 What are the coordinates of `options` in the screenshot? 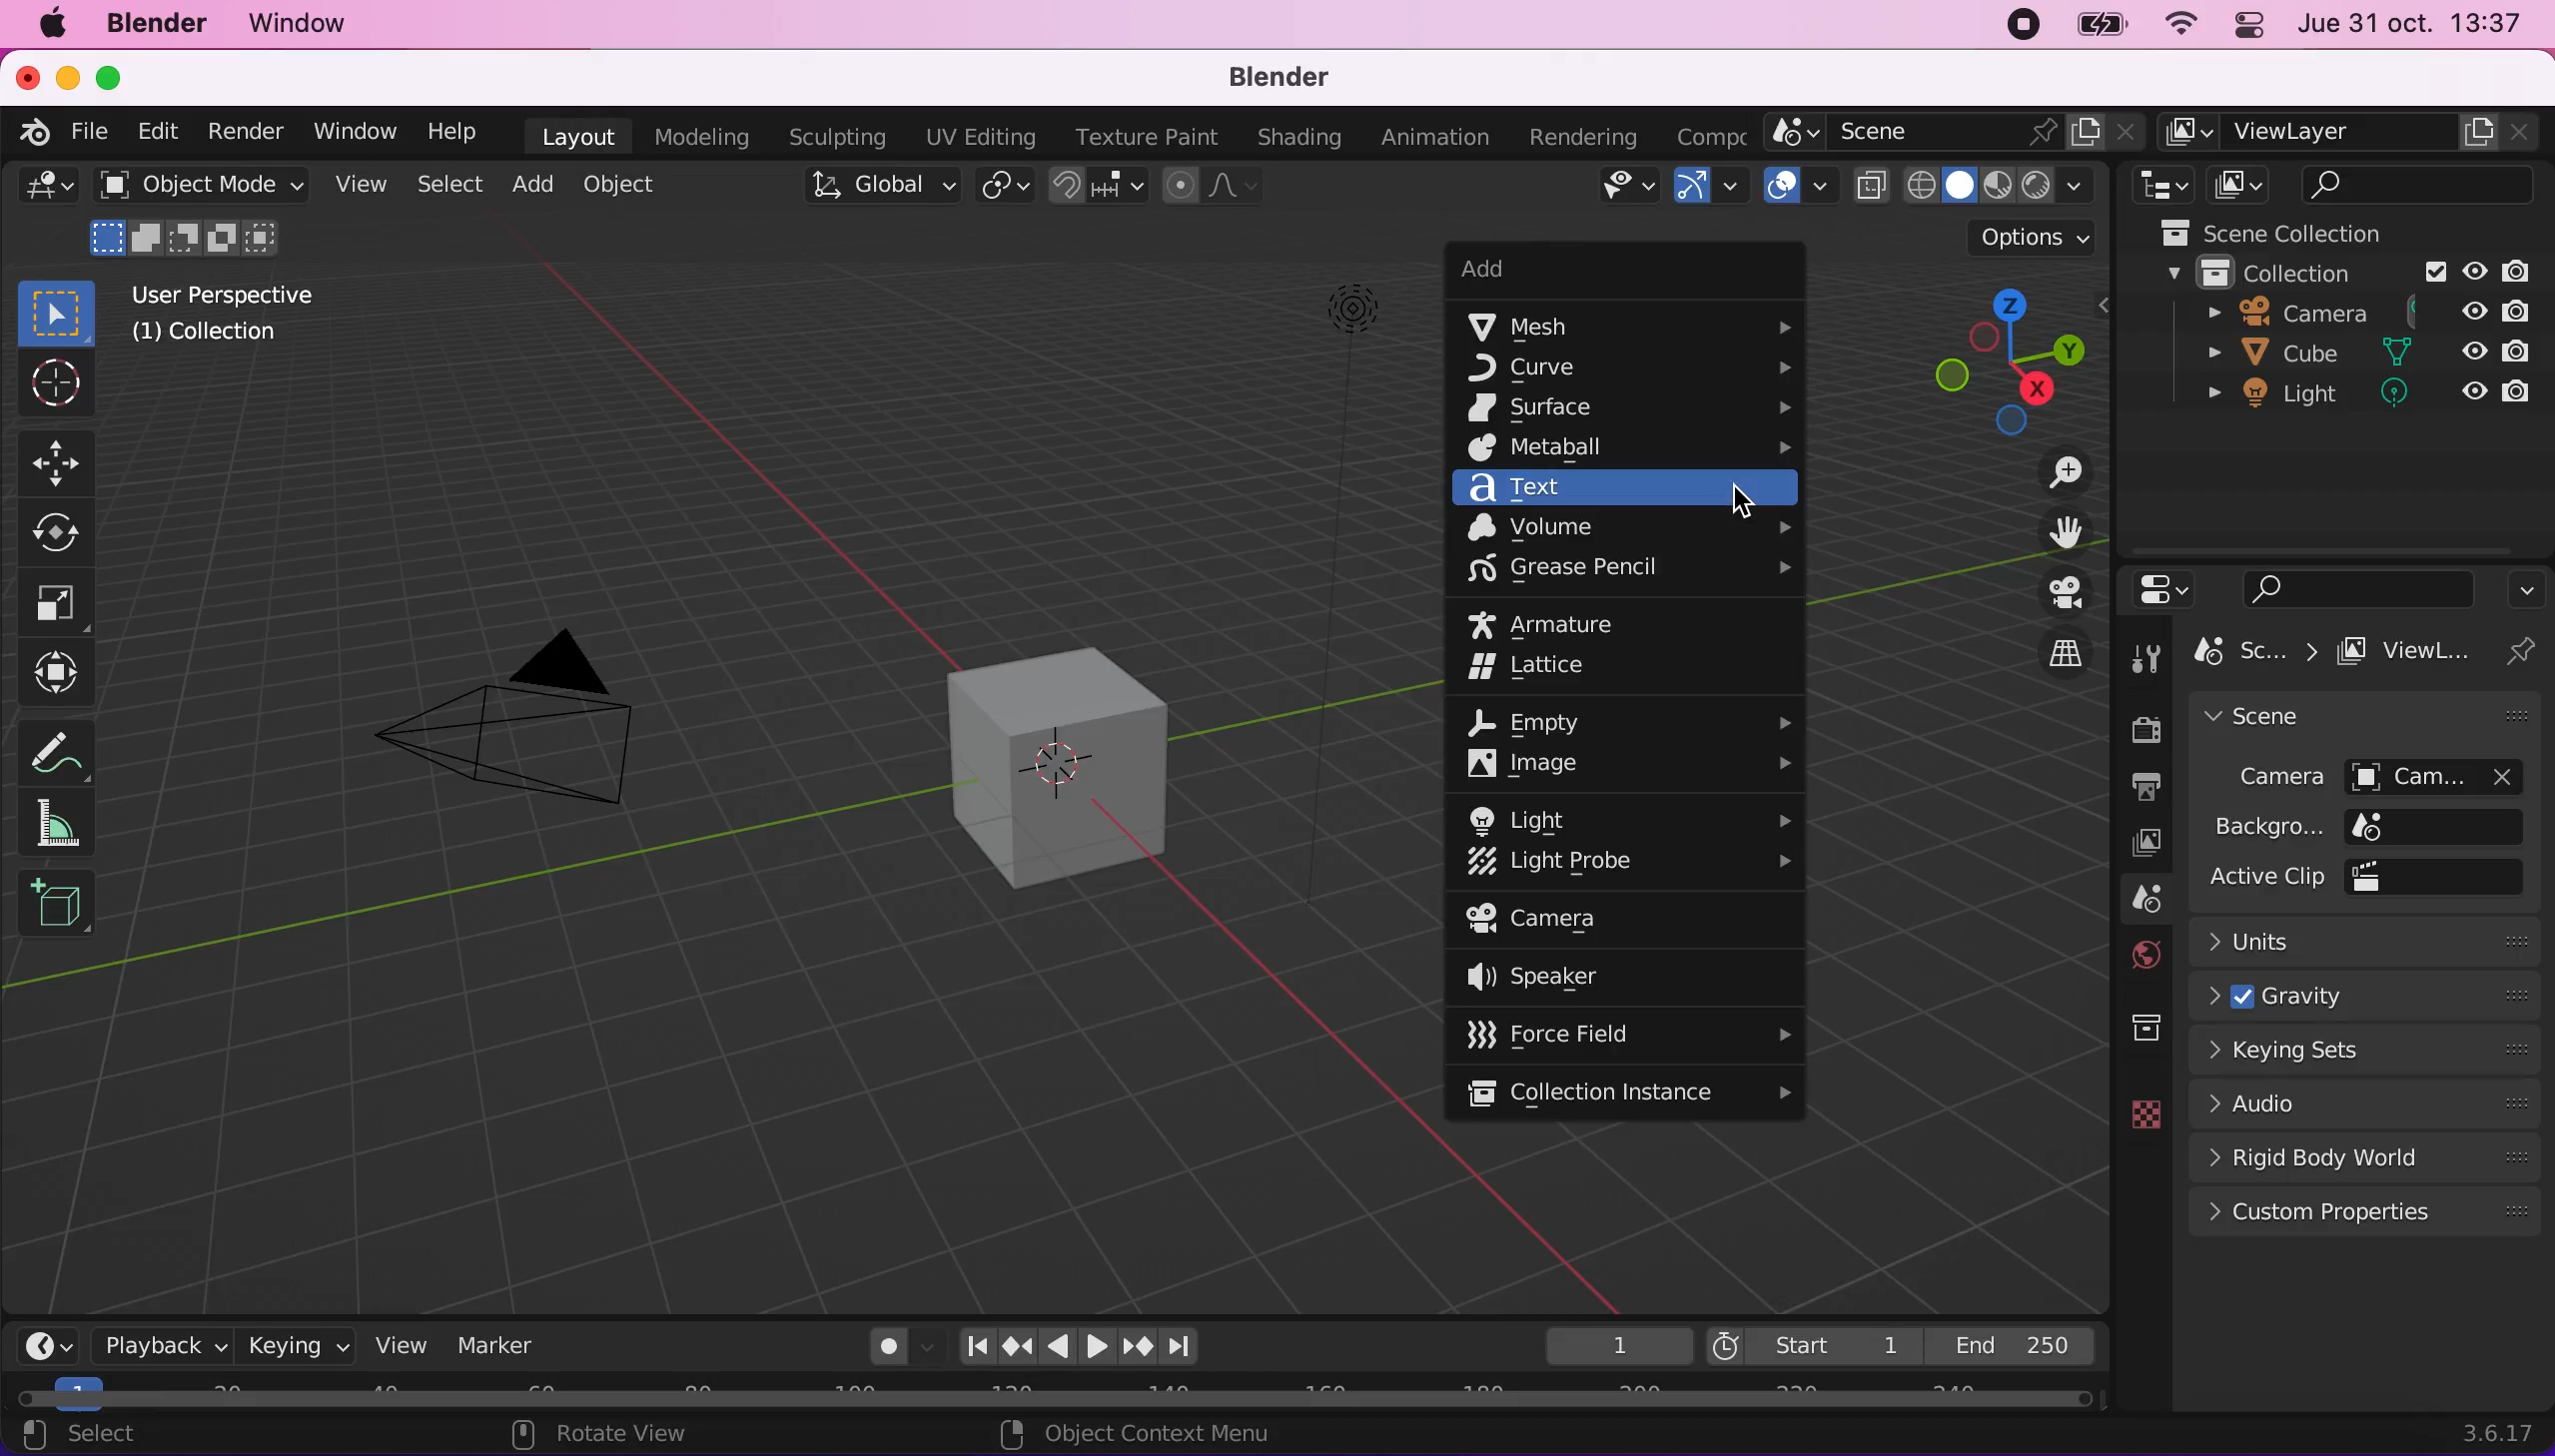 It's located at (2525, 586).